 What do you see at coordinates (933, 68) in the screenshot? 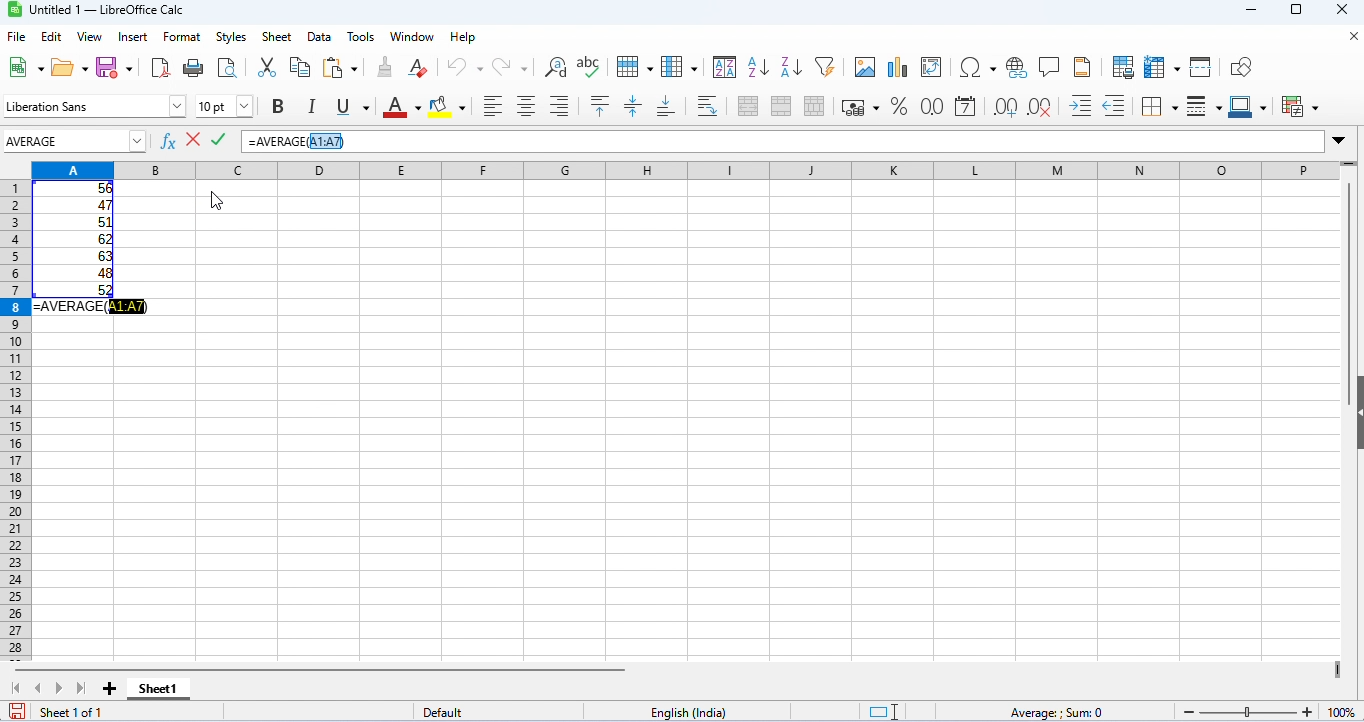
I see `insert or edit pivot table` at bounding box center [933, 68].